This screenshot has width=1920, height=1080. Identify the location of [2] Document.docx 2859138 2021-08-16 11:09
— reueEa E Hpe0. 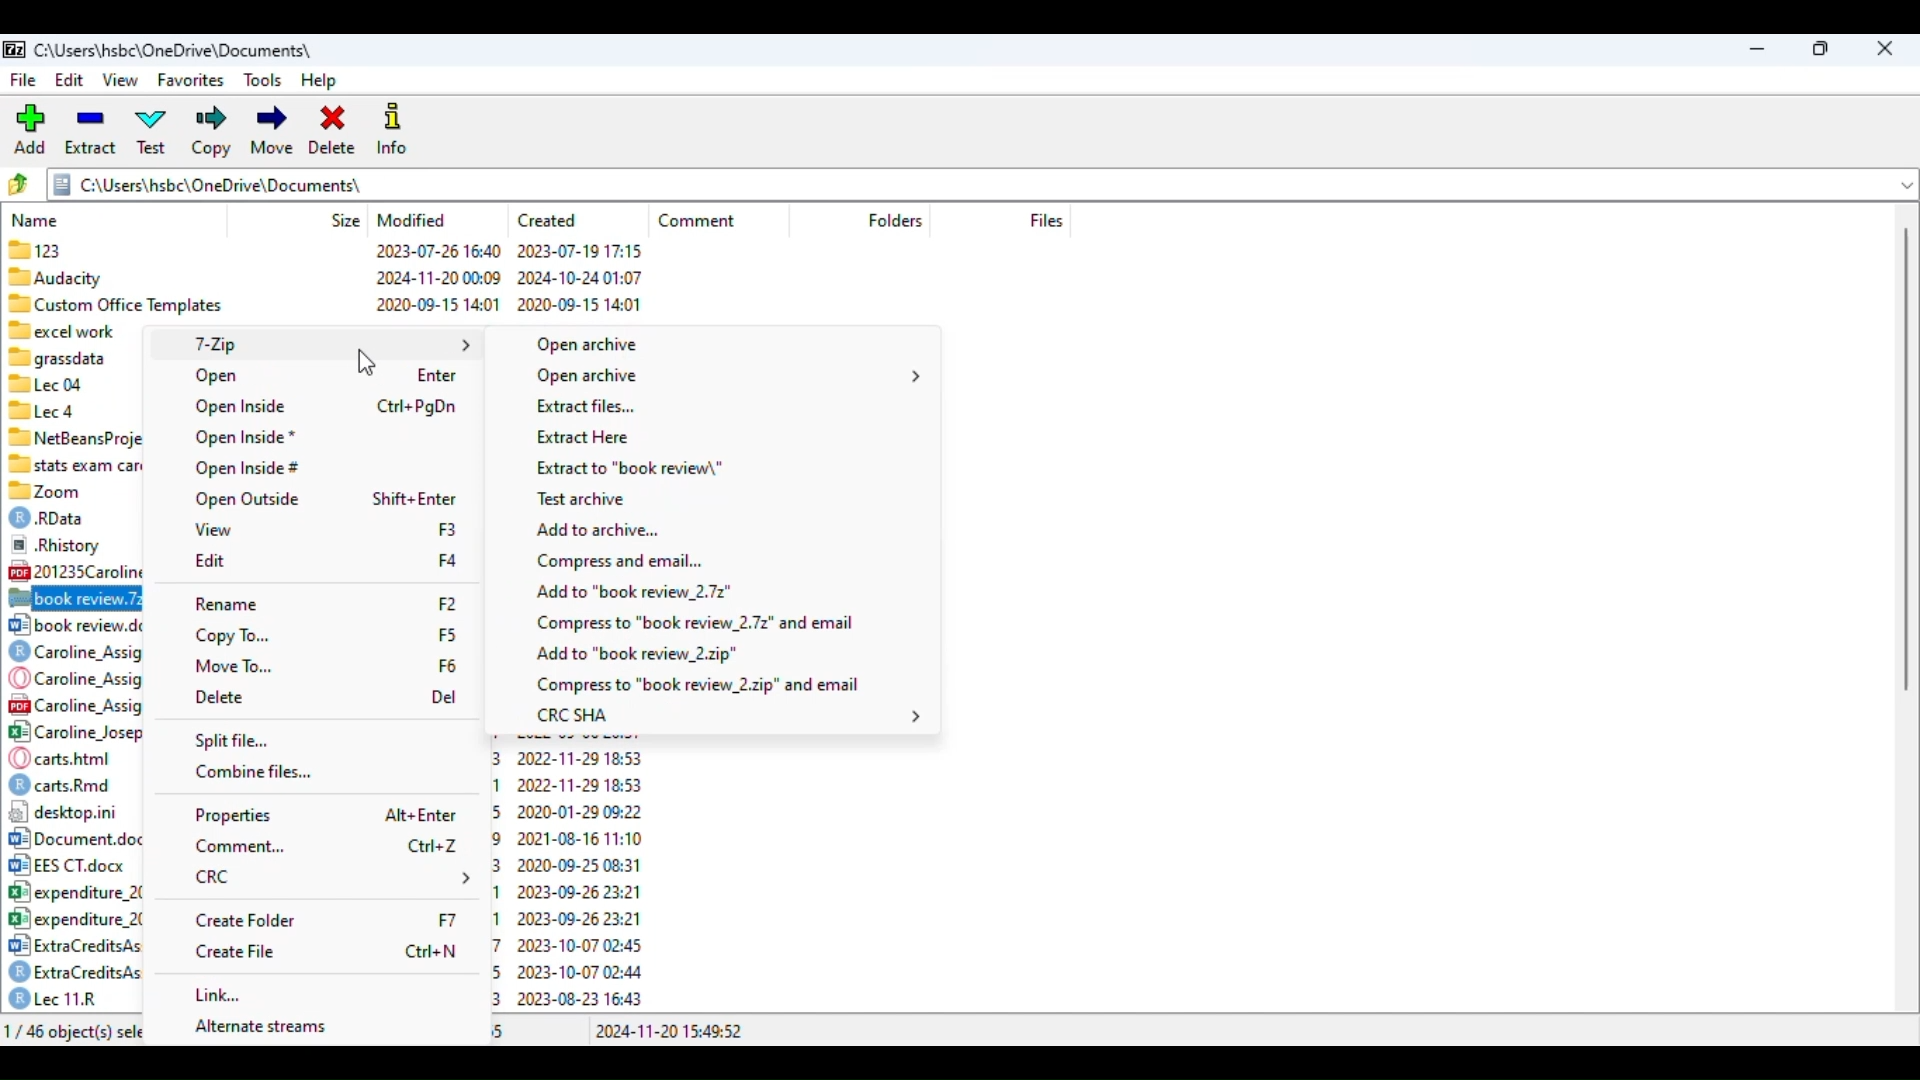
(76, 837).